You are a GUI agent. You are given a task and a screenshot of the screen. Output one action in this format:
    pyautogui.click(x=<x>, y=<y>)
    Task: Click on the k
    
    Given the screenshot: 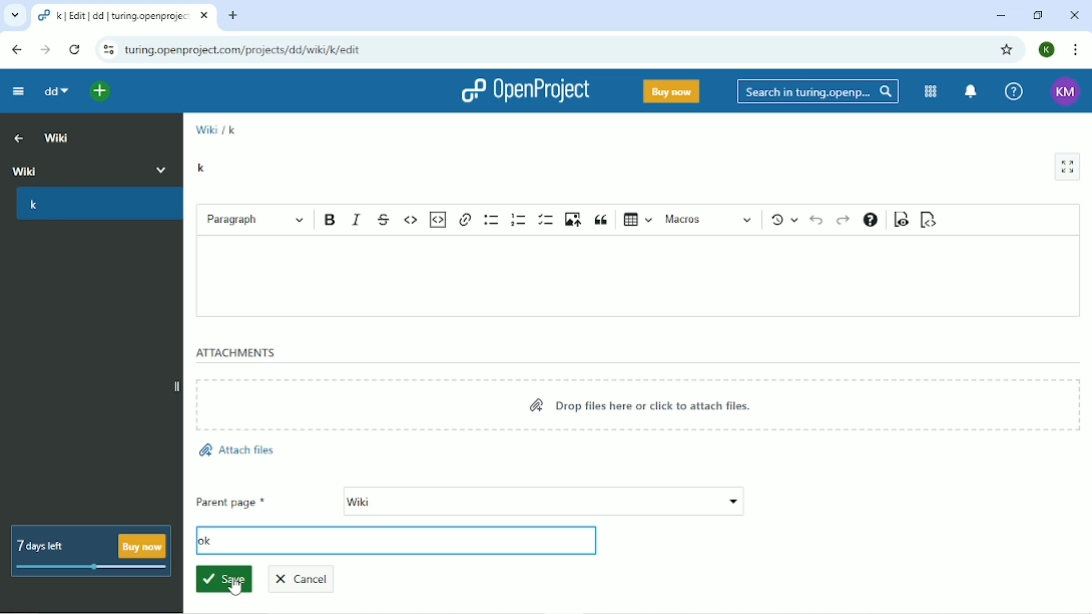 What is the action you would take?
    pyautogui.click(x=96, y=207)
    